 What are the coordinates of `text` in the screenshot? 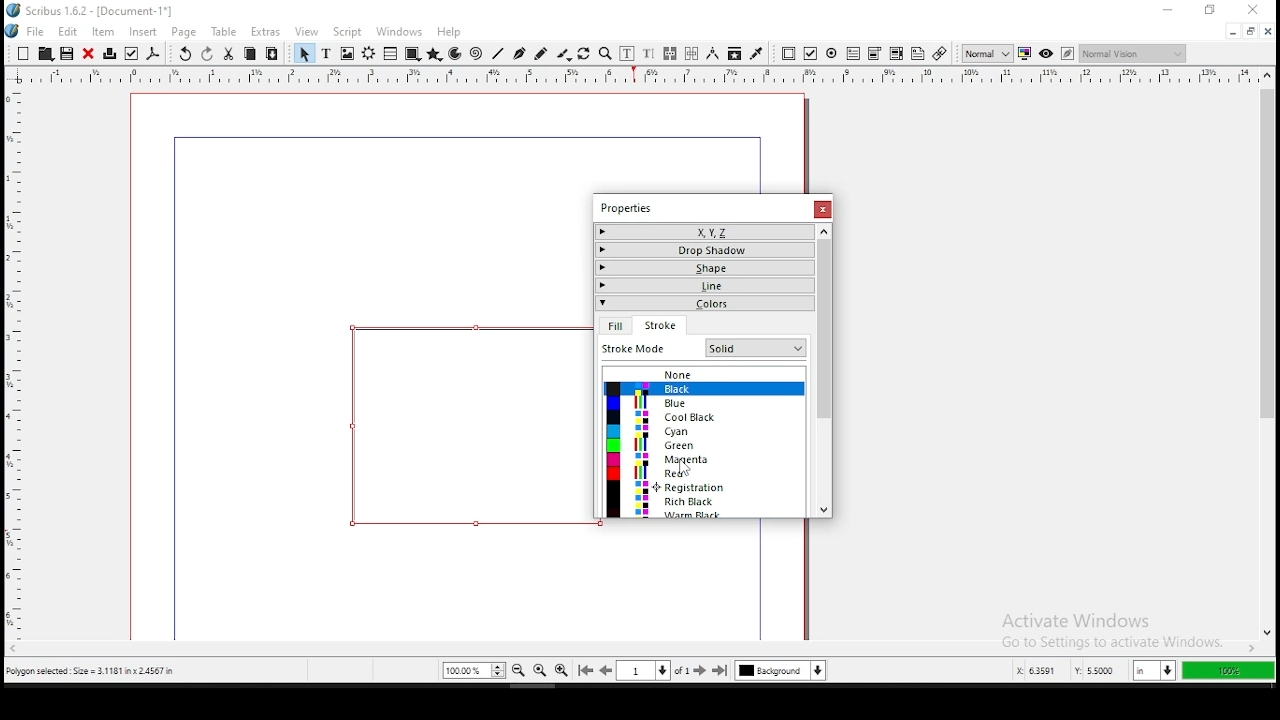 It's located at (327, 53).